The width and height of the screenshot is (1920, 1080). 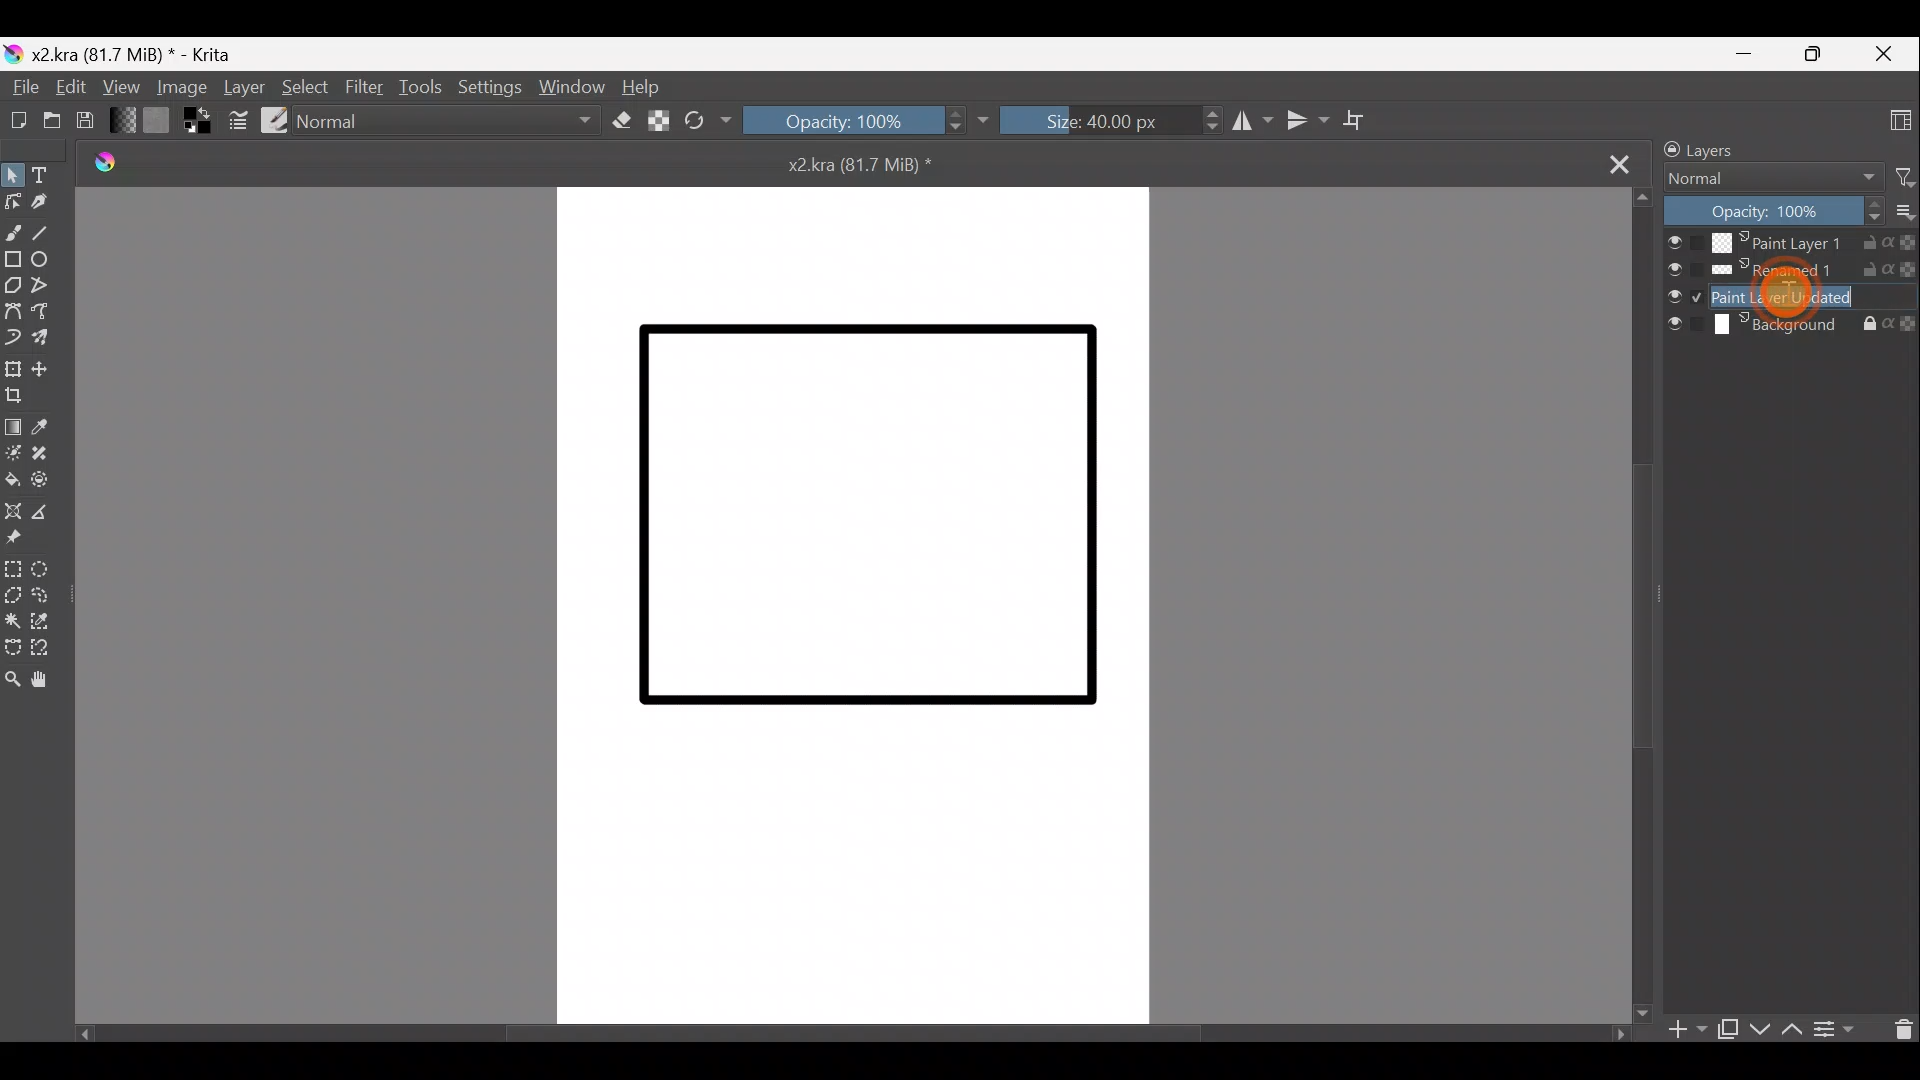 I want to click on Polygon tool, so click(x=14, y=285).